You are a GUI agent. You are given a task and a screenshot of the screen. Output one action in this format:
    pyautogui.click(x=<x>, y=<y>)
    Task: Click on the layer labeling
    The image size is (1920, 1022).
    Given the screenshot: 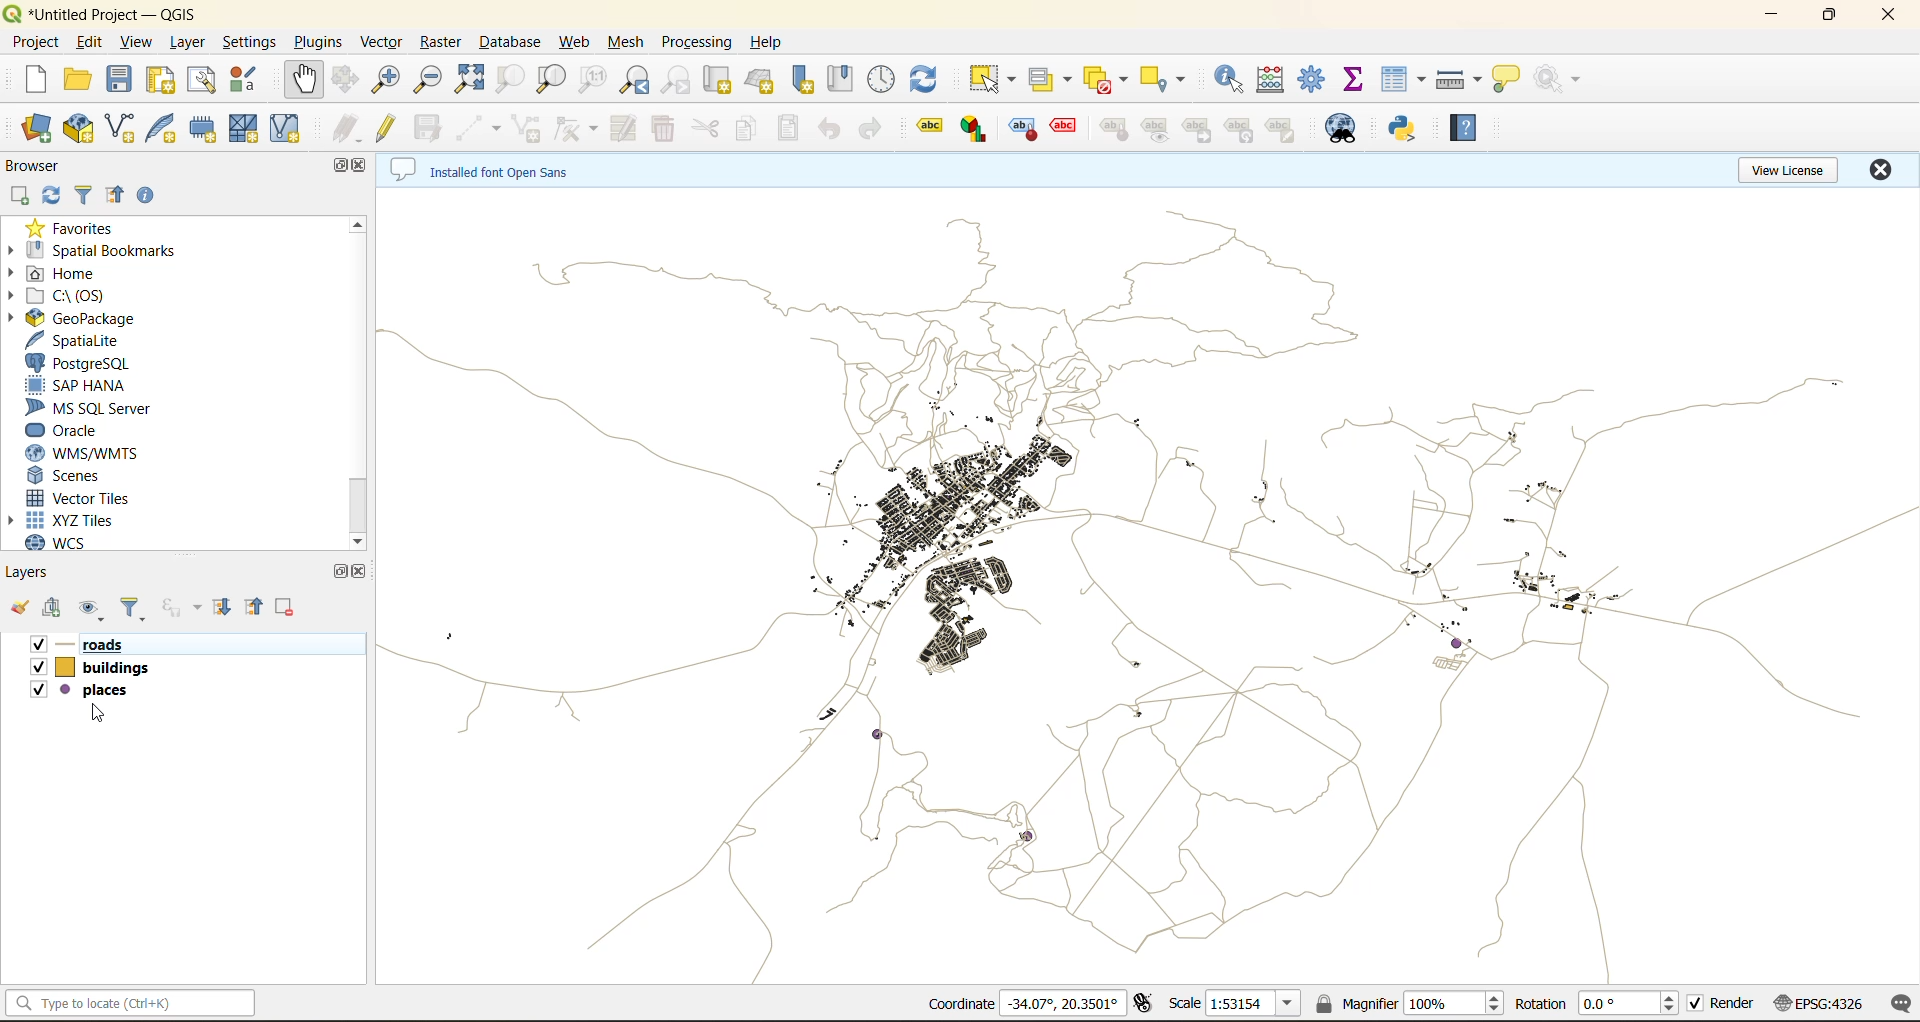 What is the action you would take?
    pyautogui.click(x=927, y=129)
    